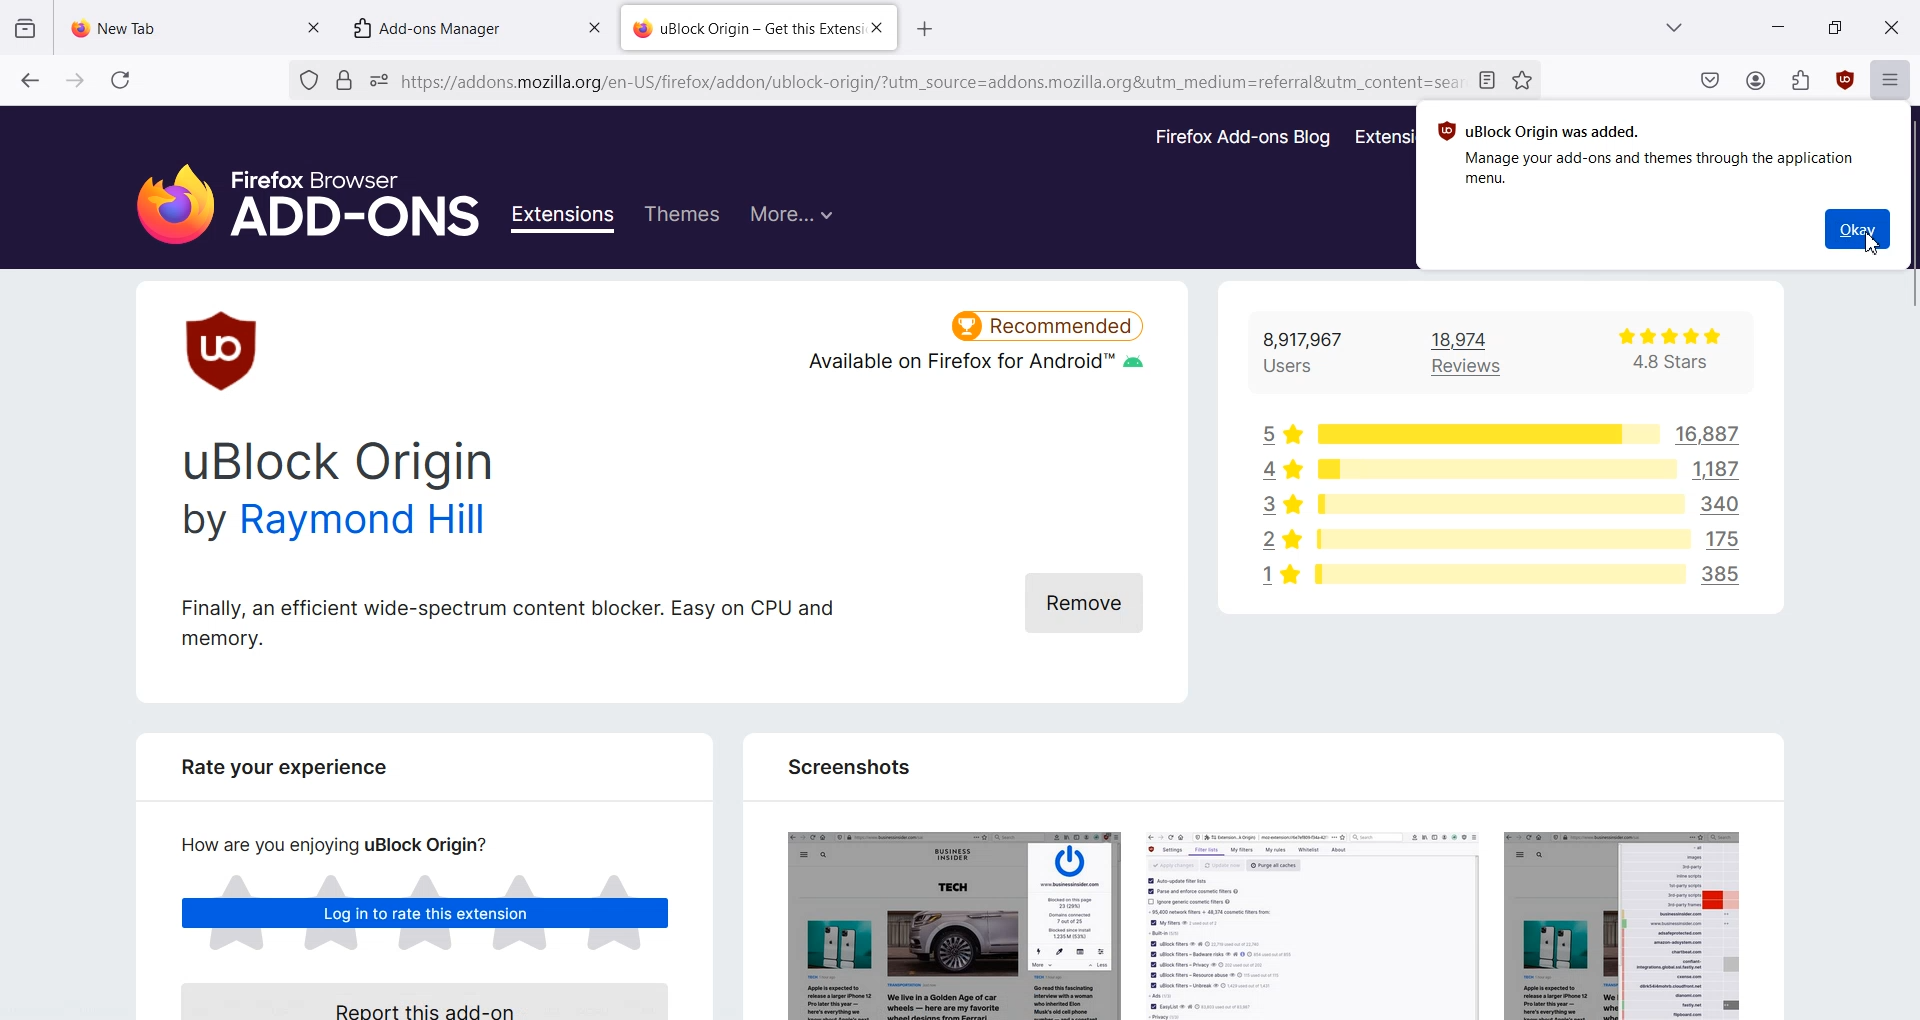 The image size is (1920, 1020). Describe the element at coordinates (426, 915) in the screenshot. I see `Log in to rate this extensions` at that location.